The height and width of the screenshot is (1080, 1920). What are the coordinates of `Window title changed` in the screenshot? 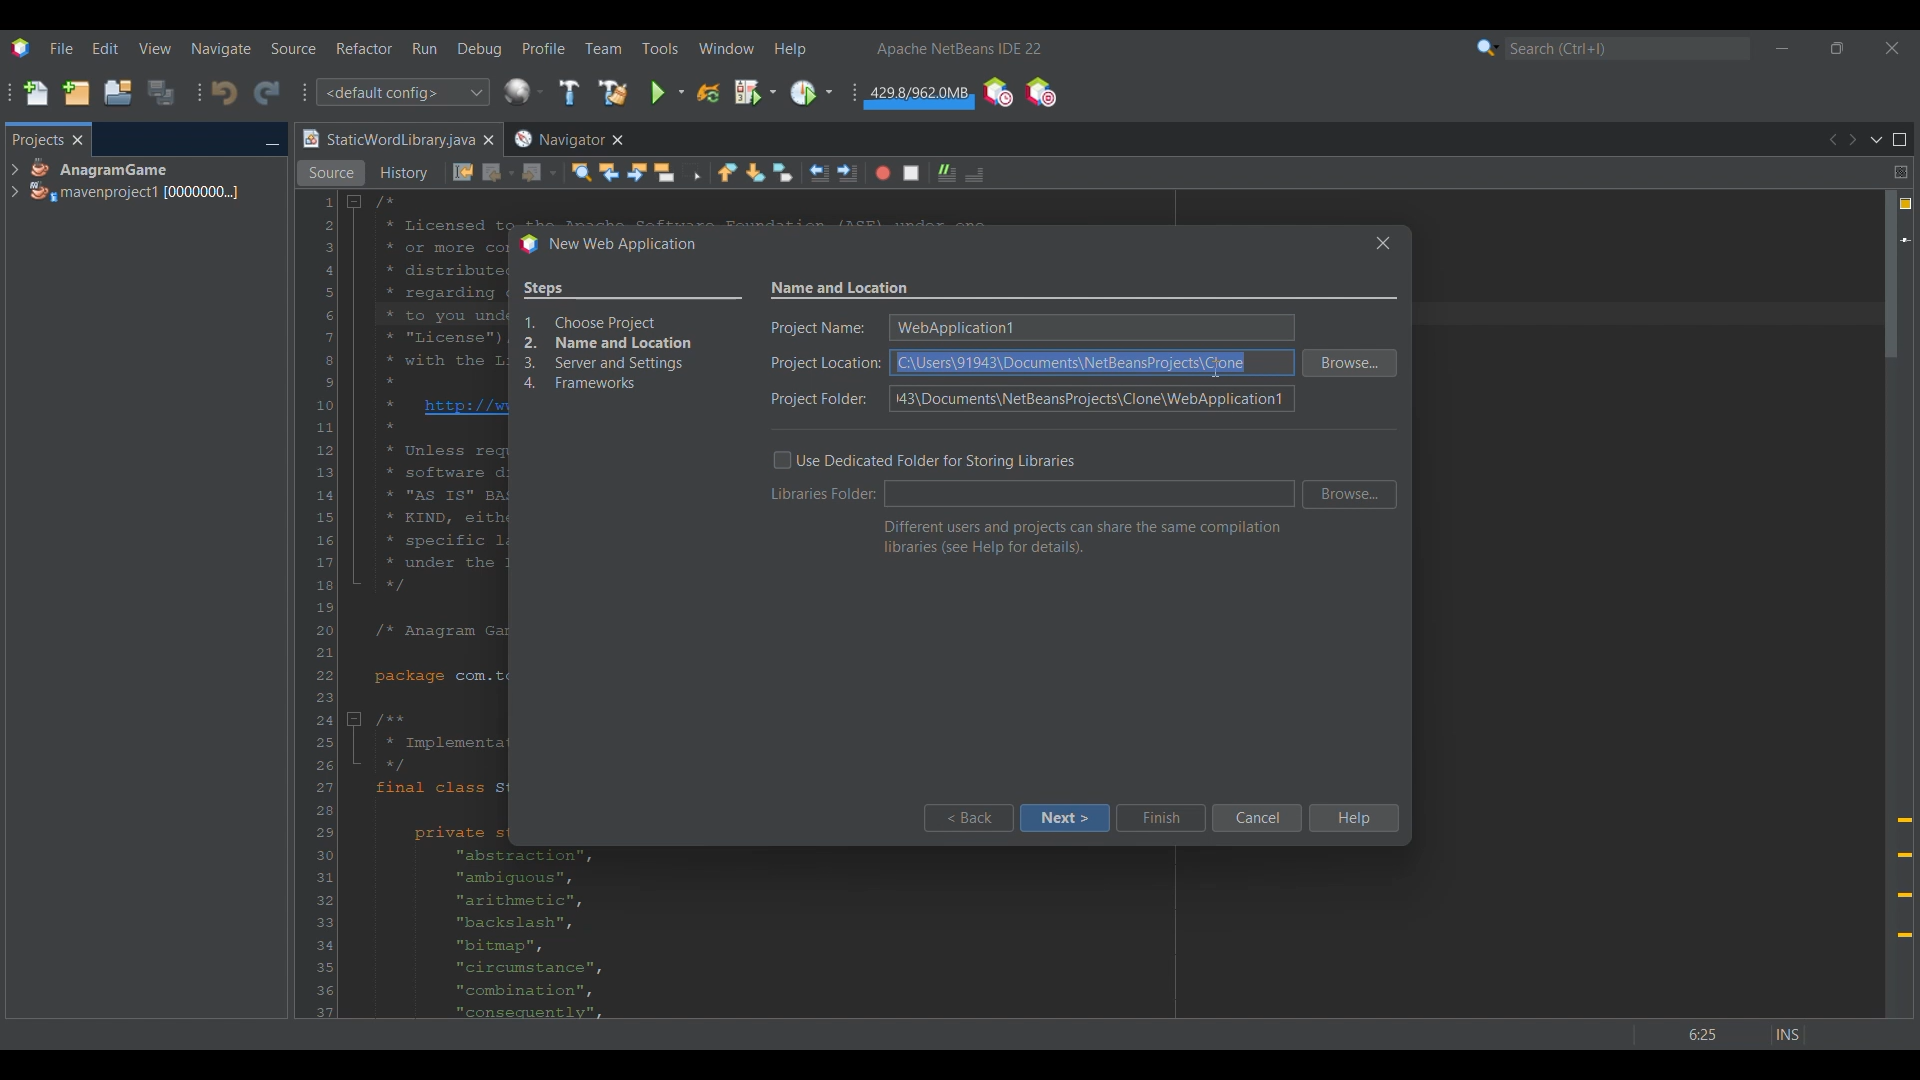 It's located at (607, 245).